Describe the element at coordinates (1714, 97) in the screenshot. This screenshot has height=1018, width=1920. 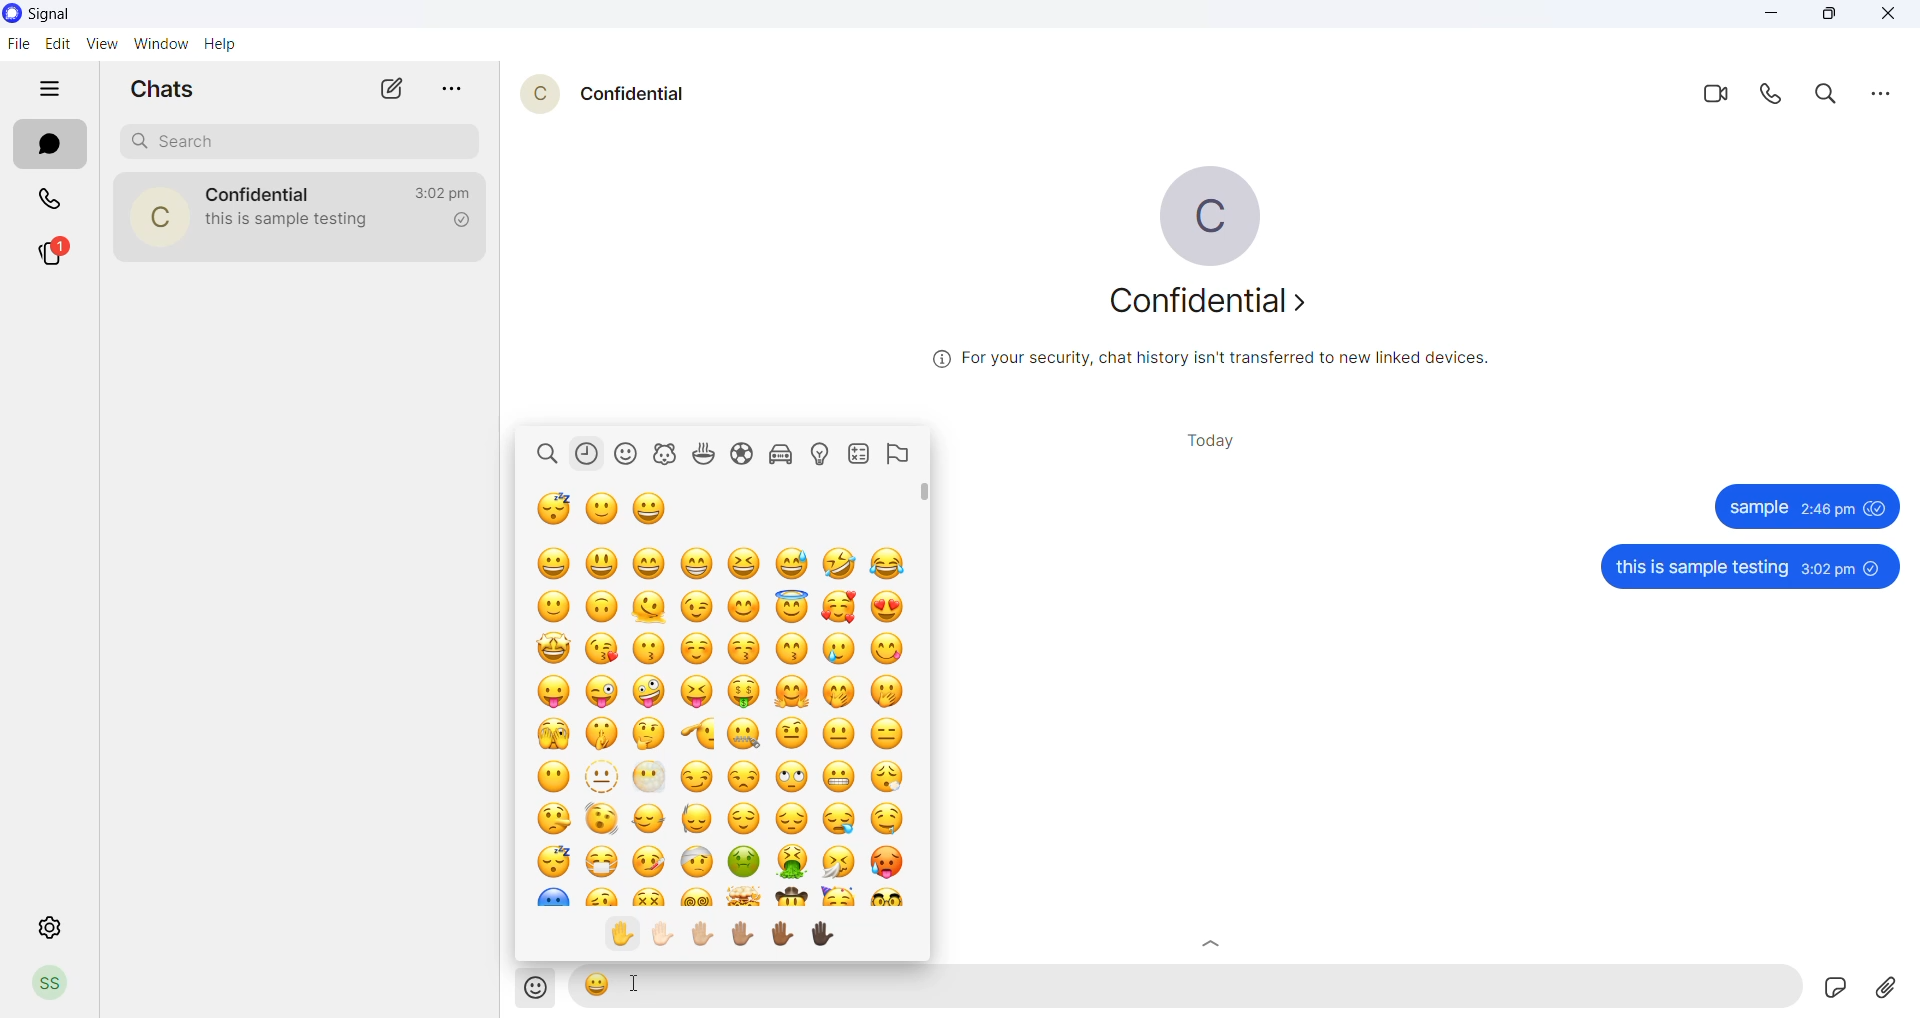
I see `video call` at that location.